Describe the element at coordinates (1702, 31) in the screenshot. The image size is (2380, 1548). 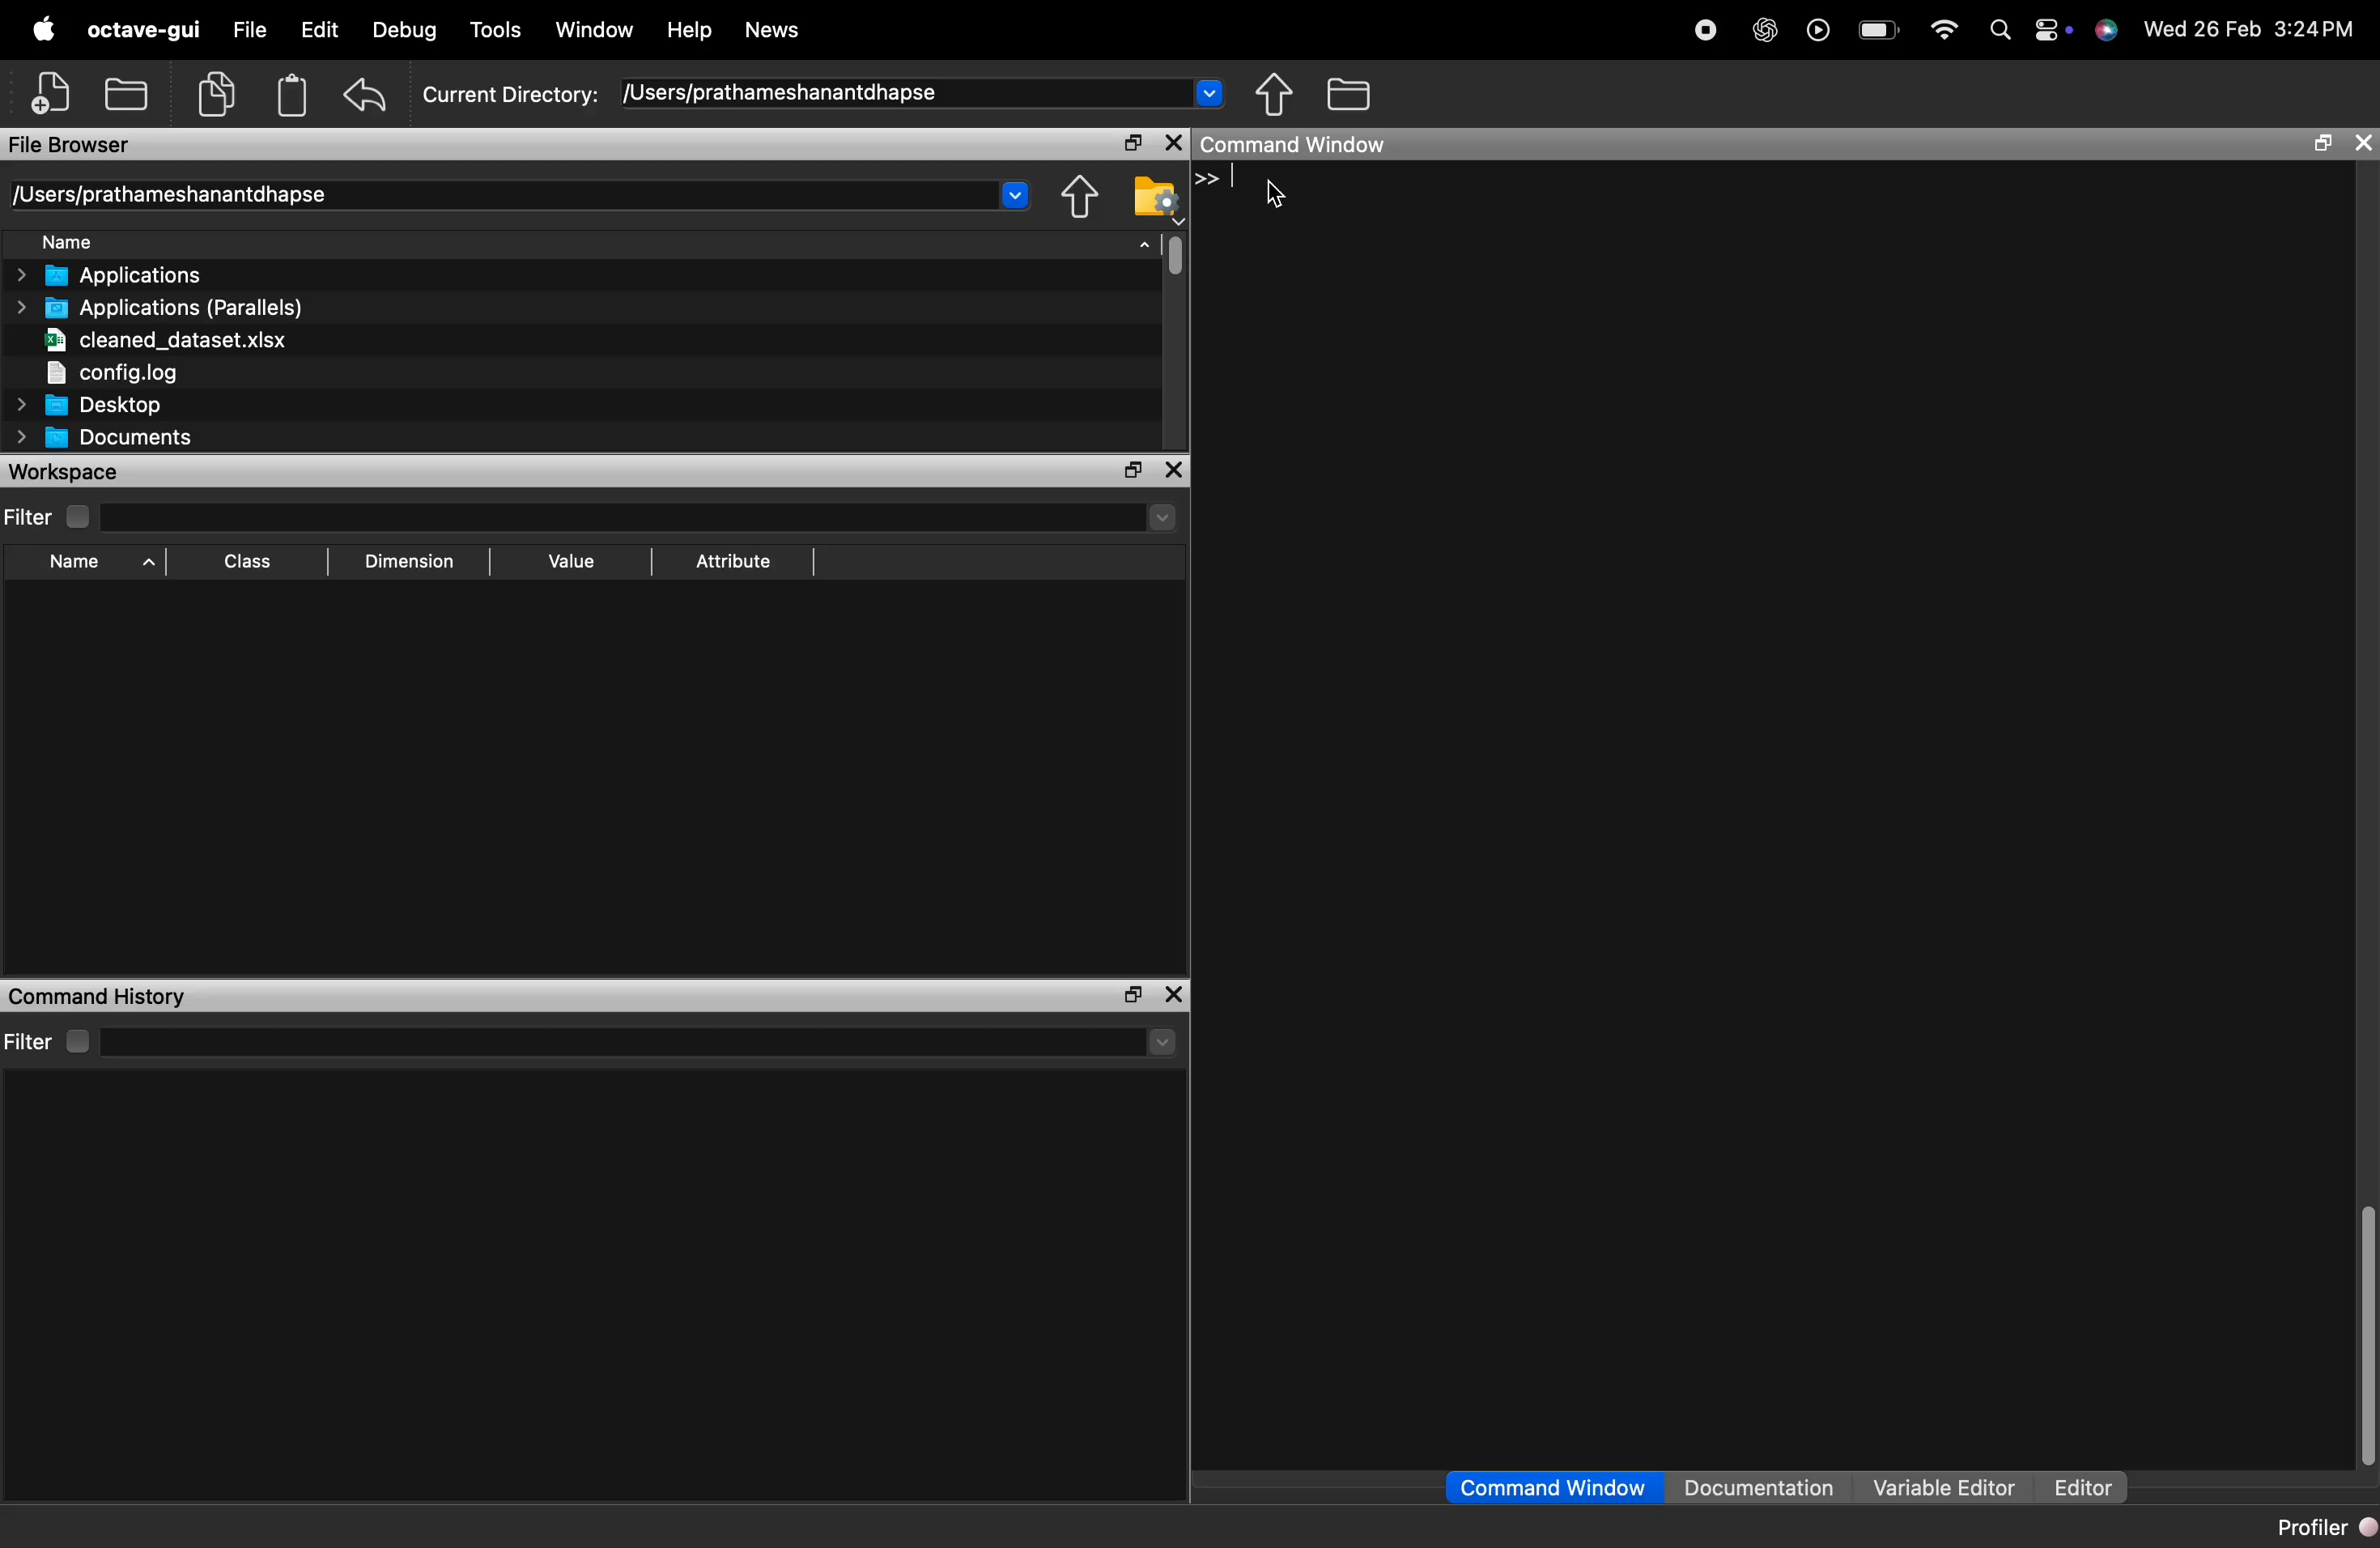
I see `recorder` at that location.